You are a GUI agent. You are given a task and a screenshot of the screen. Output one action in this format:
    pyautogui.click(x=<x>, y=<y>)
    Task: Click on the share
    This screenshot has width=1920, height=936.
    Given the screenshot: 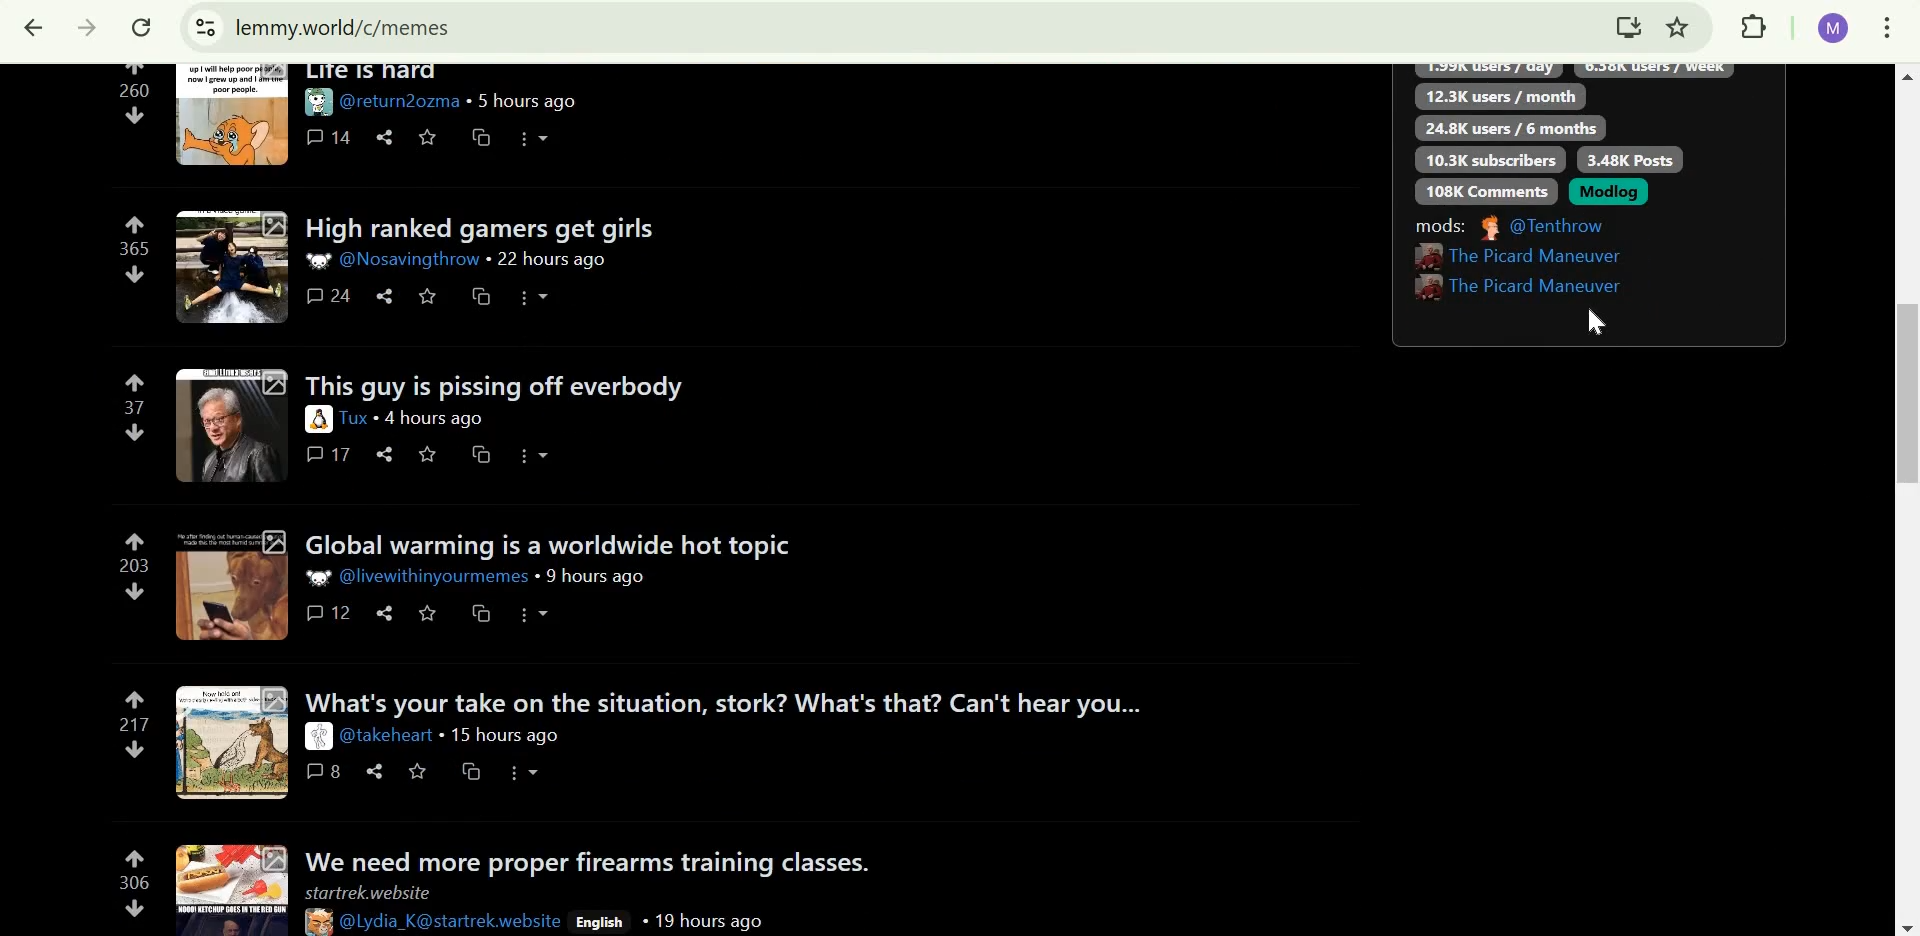 What is the action you would take?
    pyautogui.click(x=389, y=295)
    